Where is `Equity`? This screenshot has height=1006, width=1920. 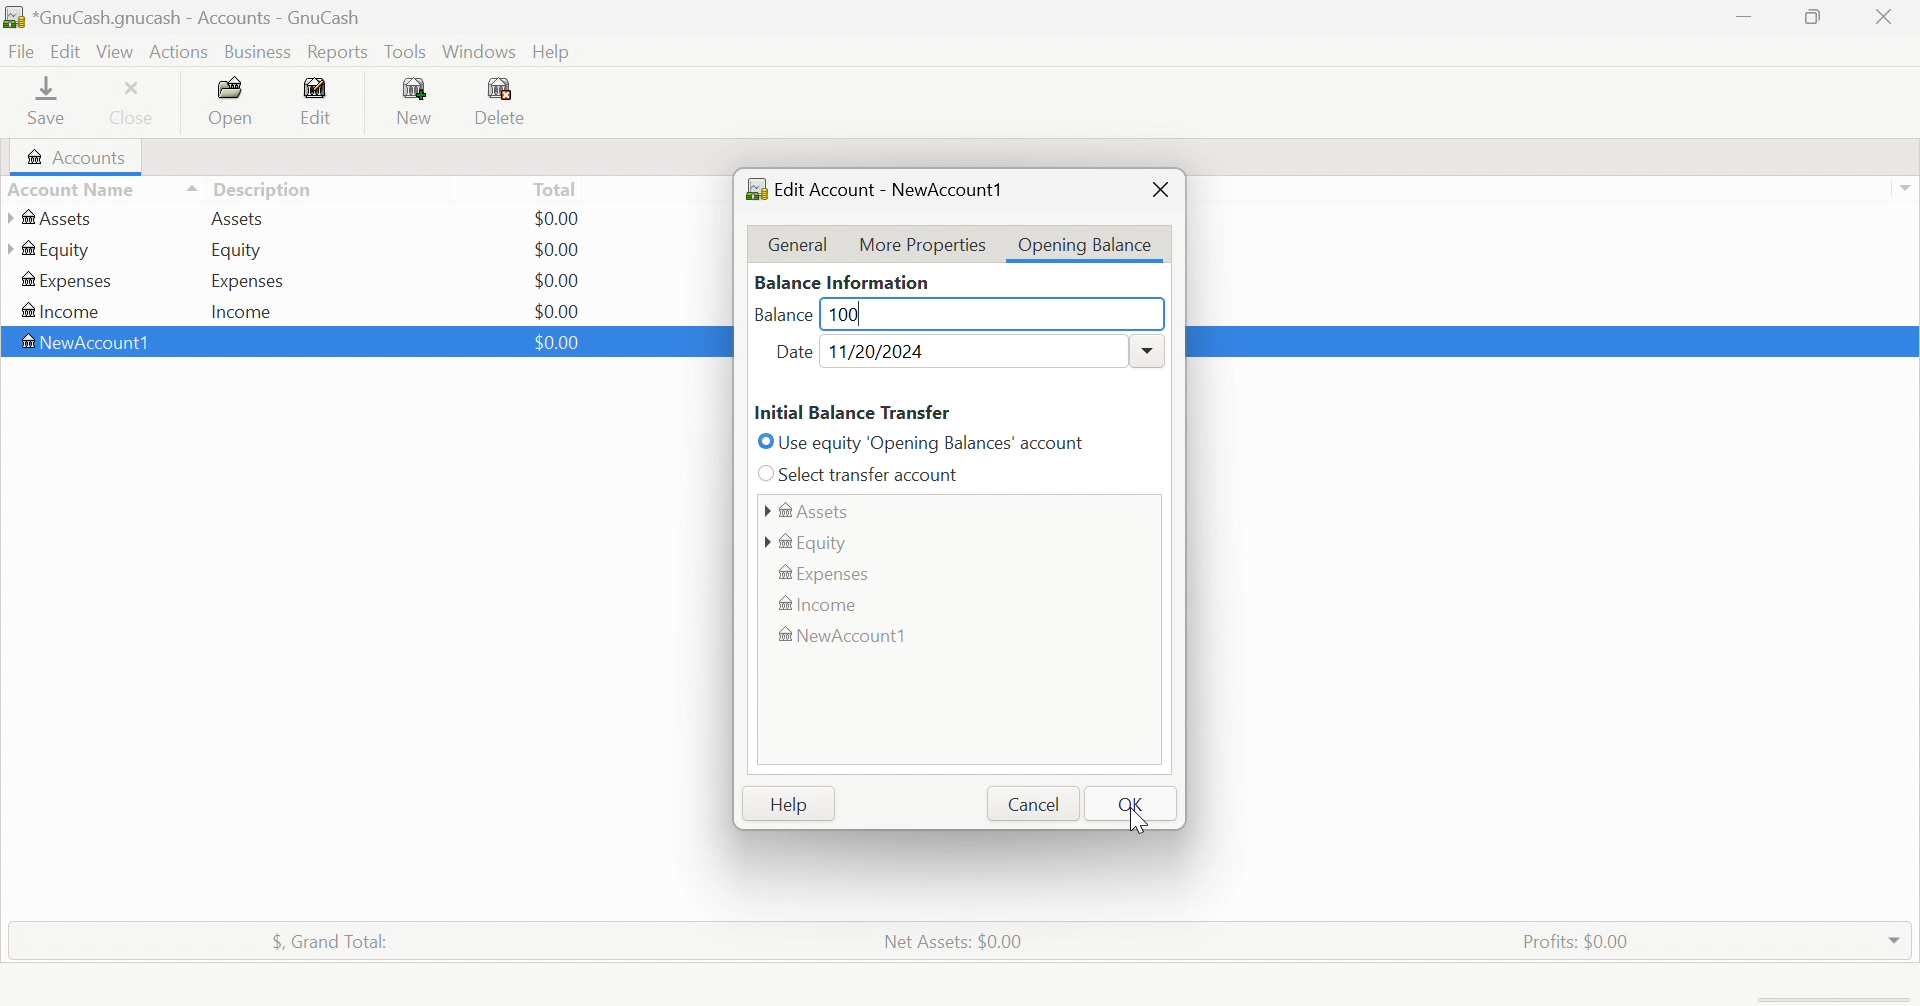 Equity is located at coordinates (48, 250).